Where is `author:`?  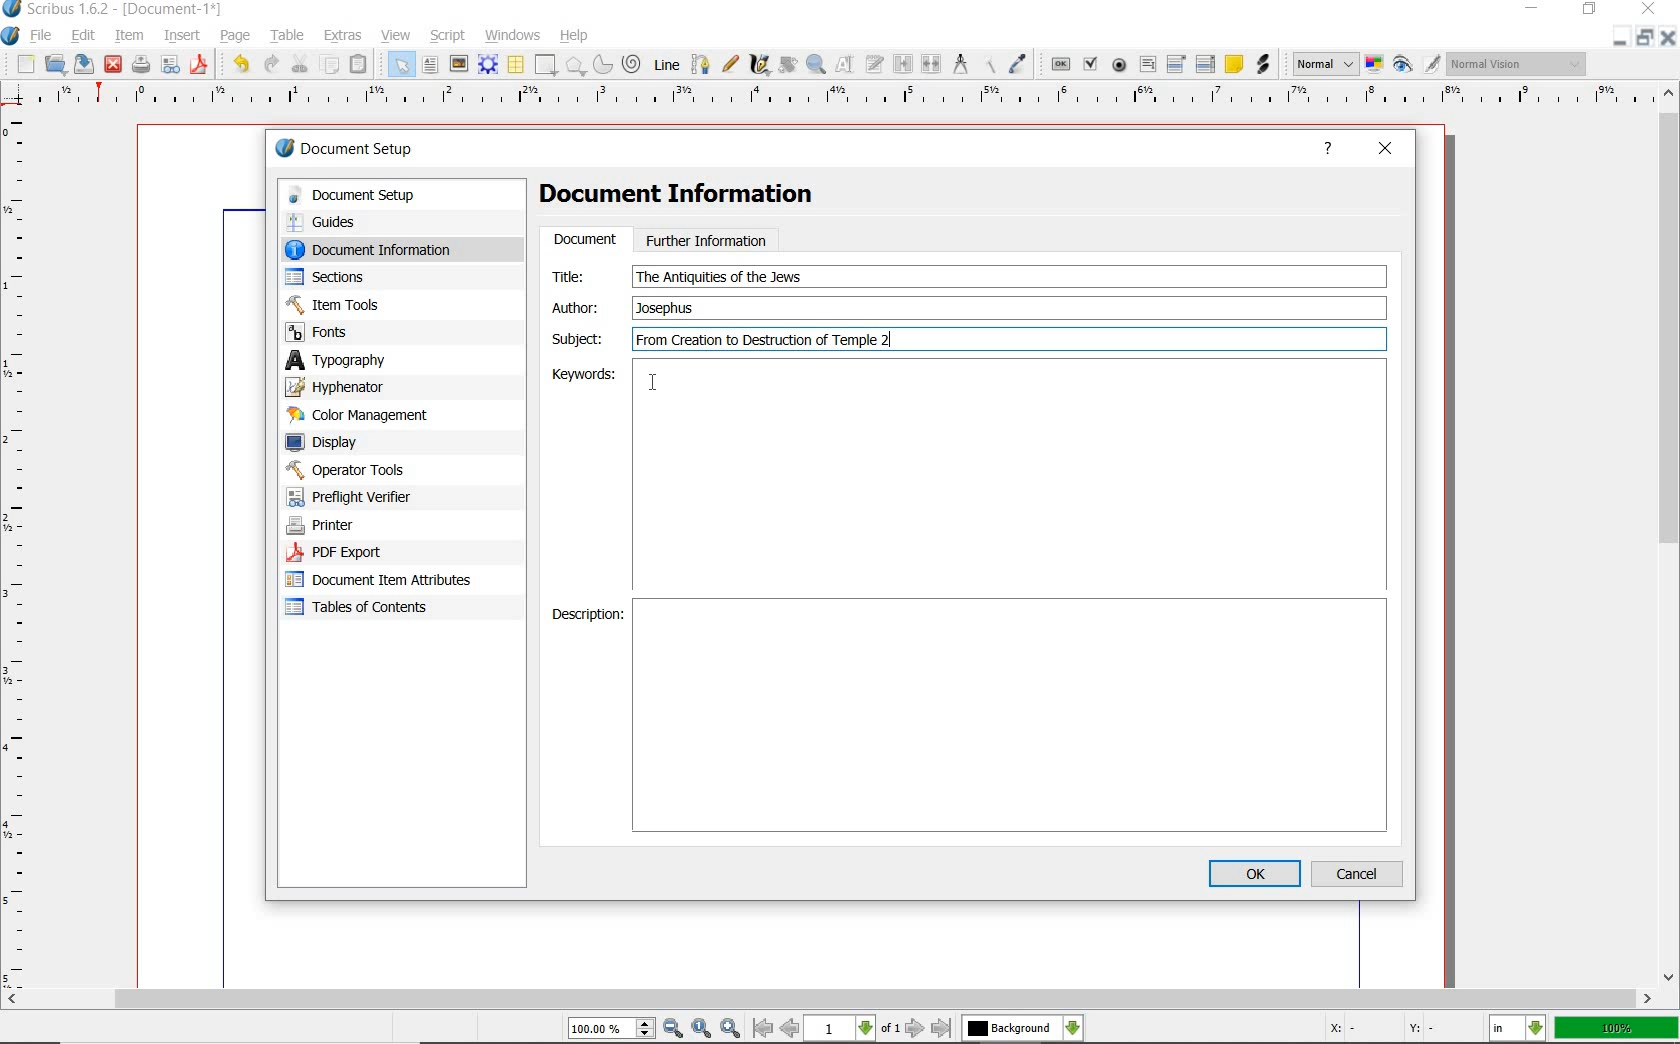
author: is located at coordinates (579, 307).